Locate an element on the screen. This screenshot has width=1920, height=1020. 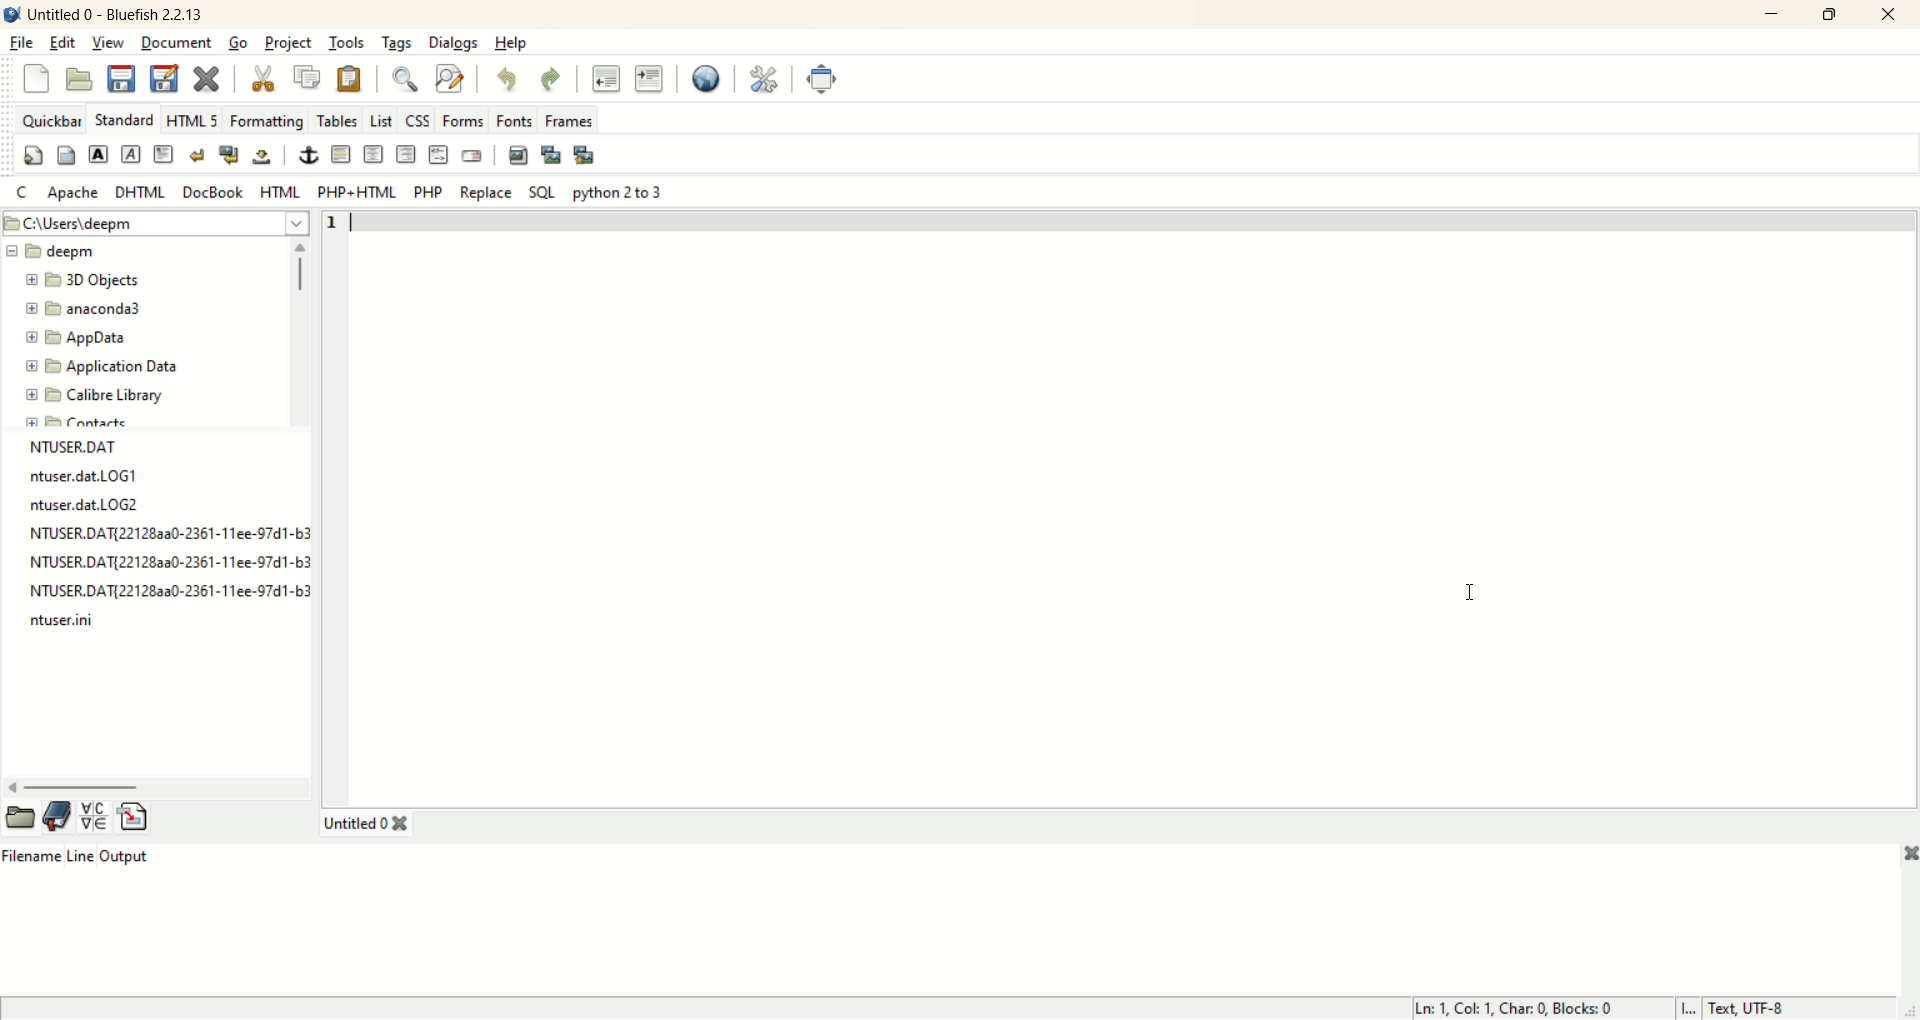
List is located at coordinates (383, 119).